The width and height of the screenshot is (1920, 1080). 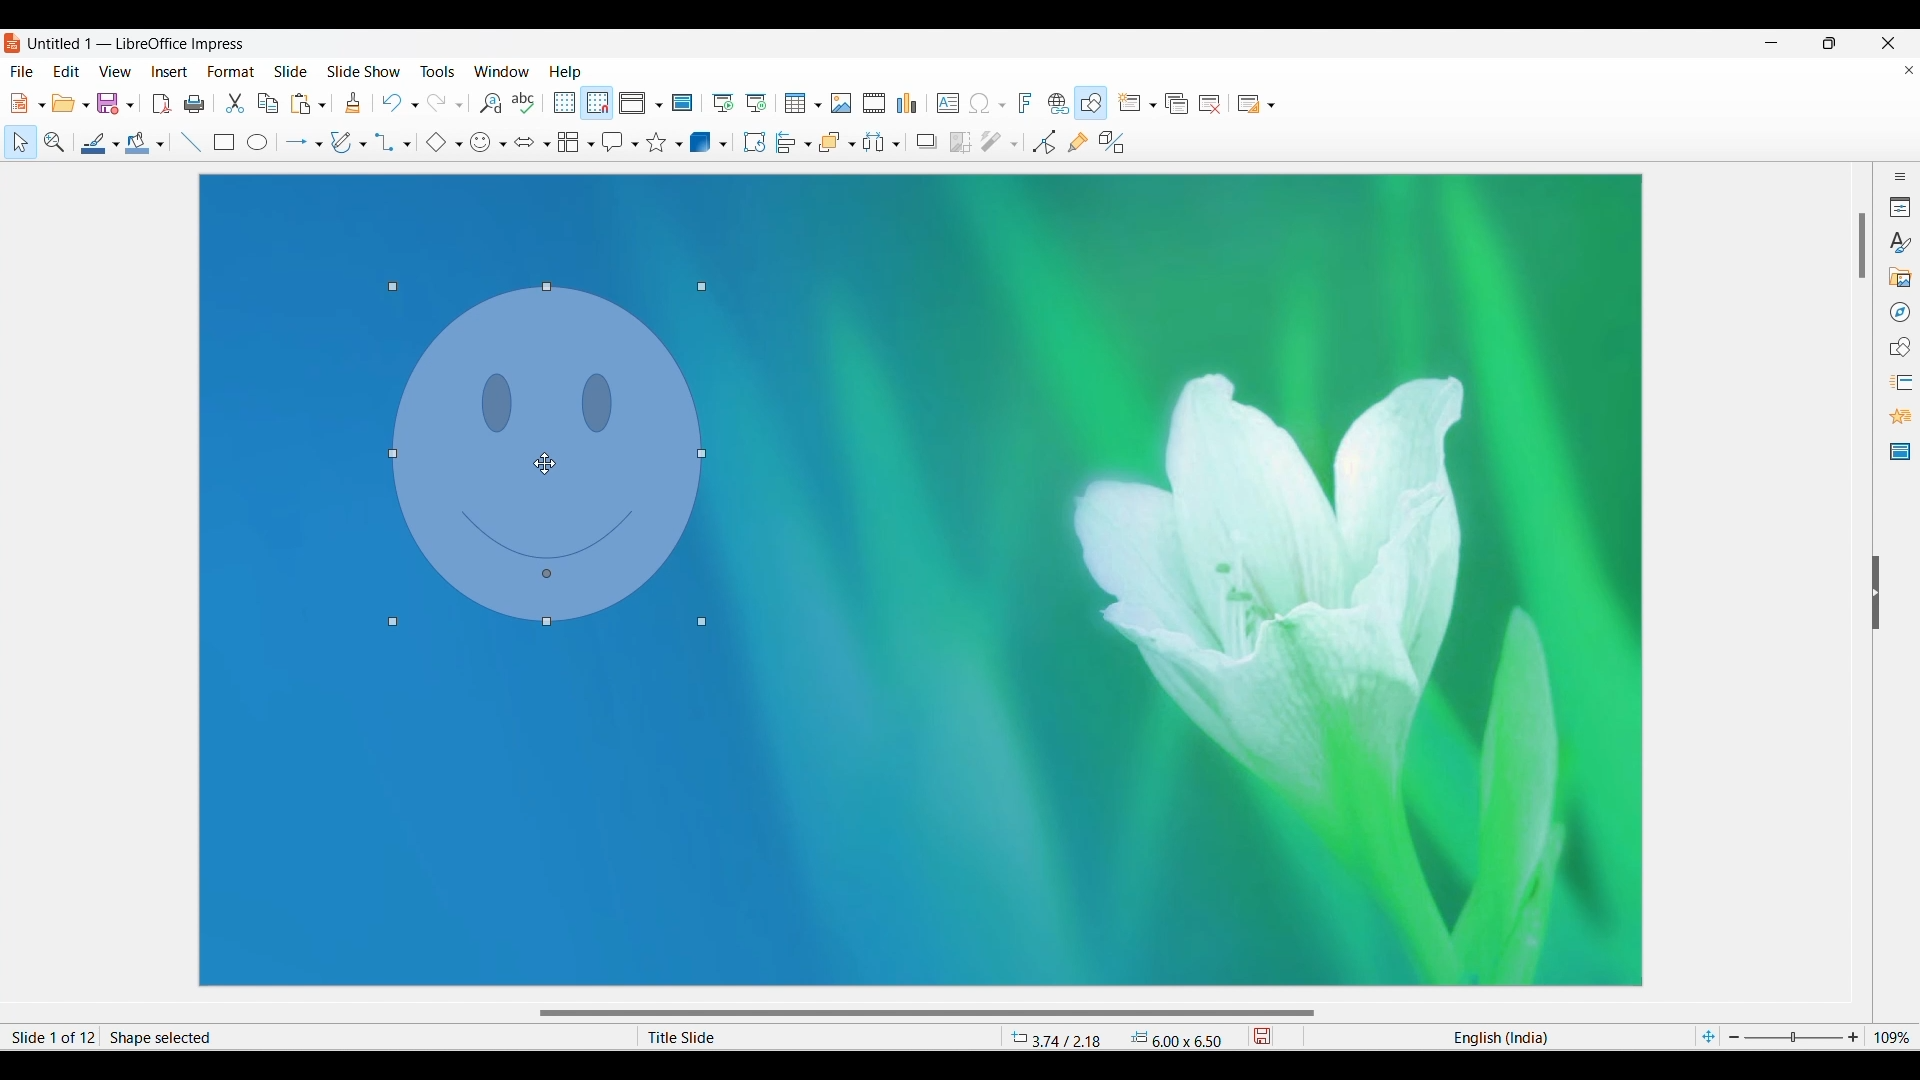 What do you see at coordinates (756, 103) in the screenshot?
I see `Start from current slide` at bounding box center [756, 103].